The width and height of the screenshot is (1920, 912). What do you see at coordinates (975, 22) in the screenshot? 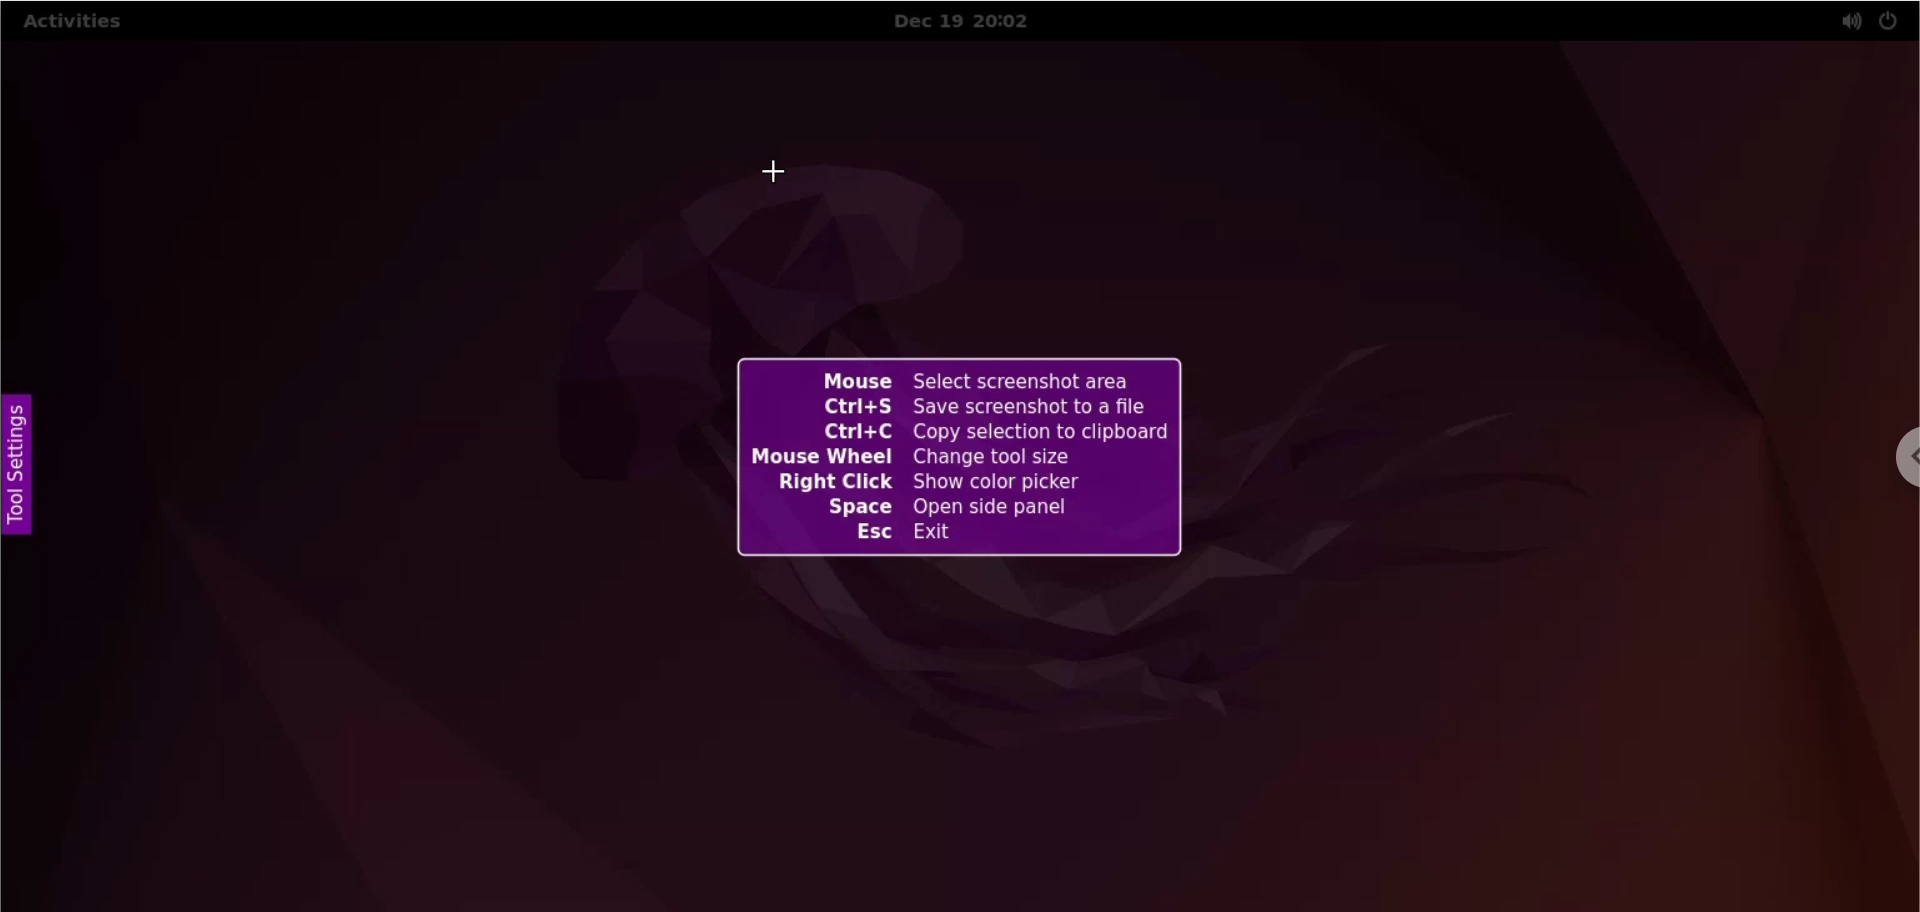
I see `Dec 19 20:02` at bounding box center [975, 22].